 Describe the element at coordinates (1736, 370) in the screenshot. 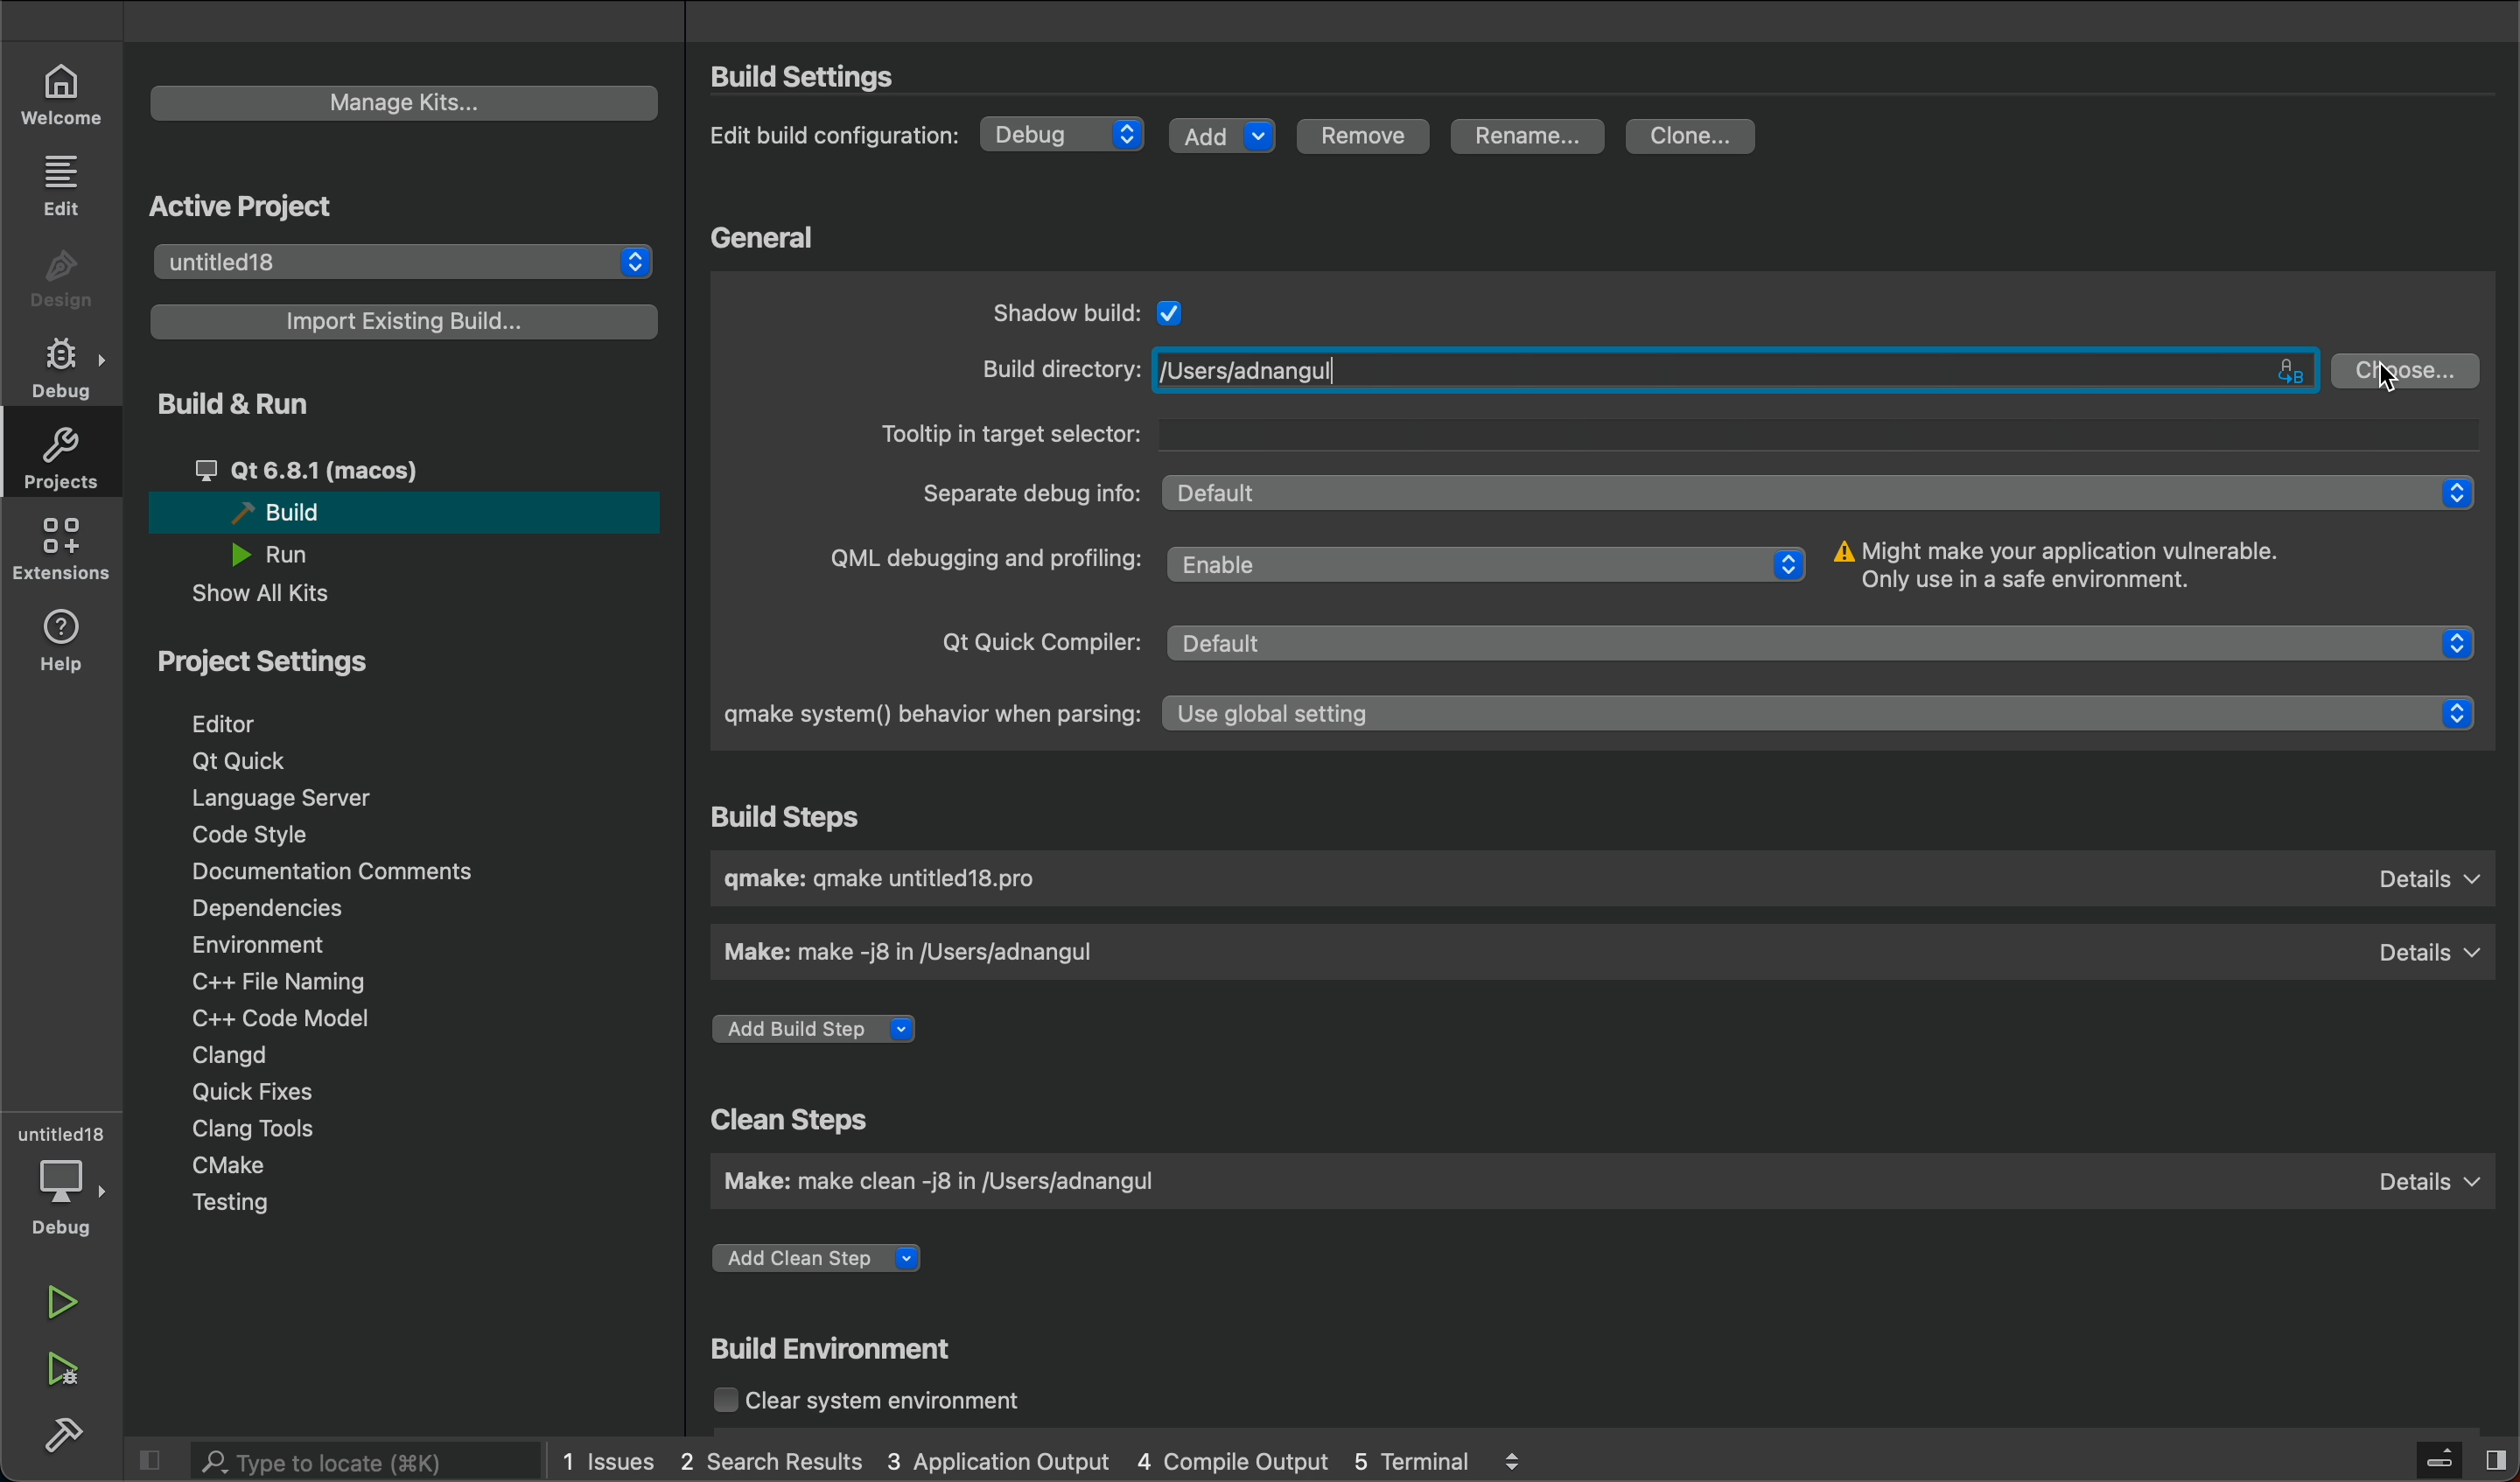

I see `/Users/fadnangul` at that location.